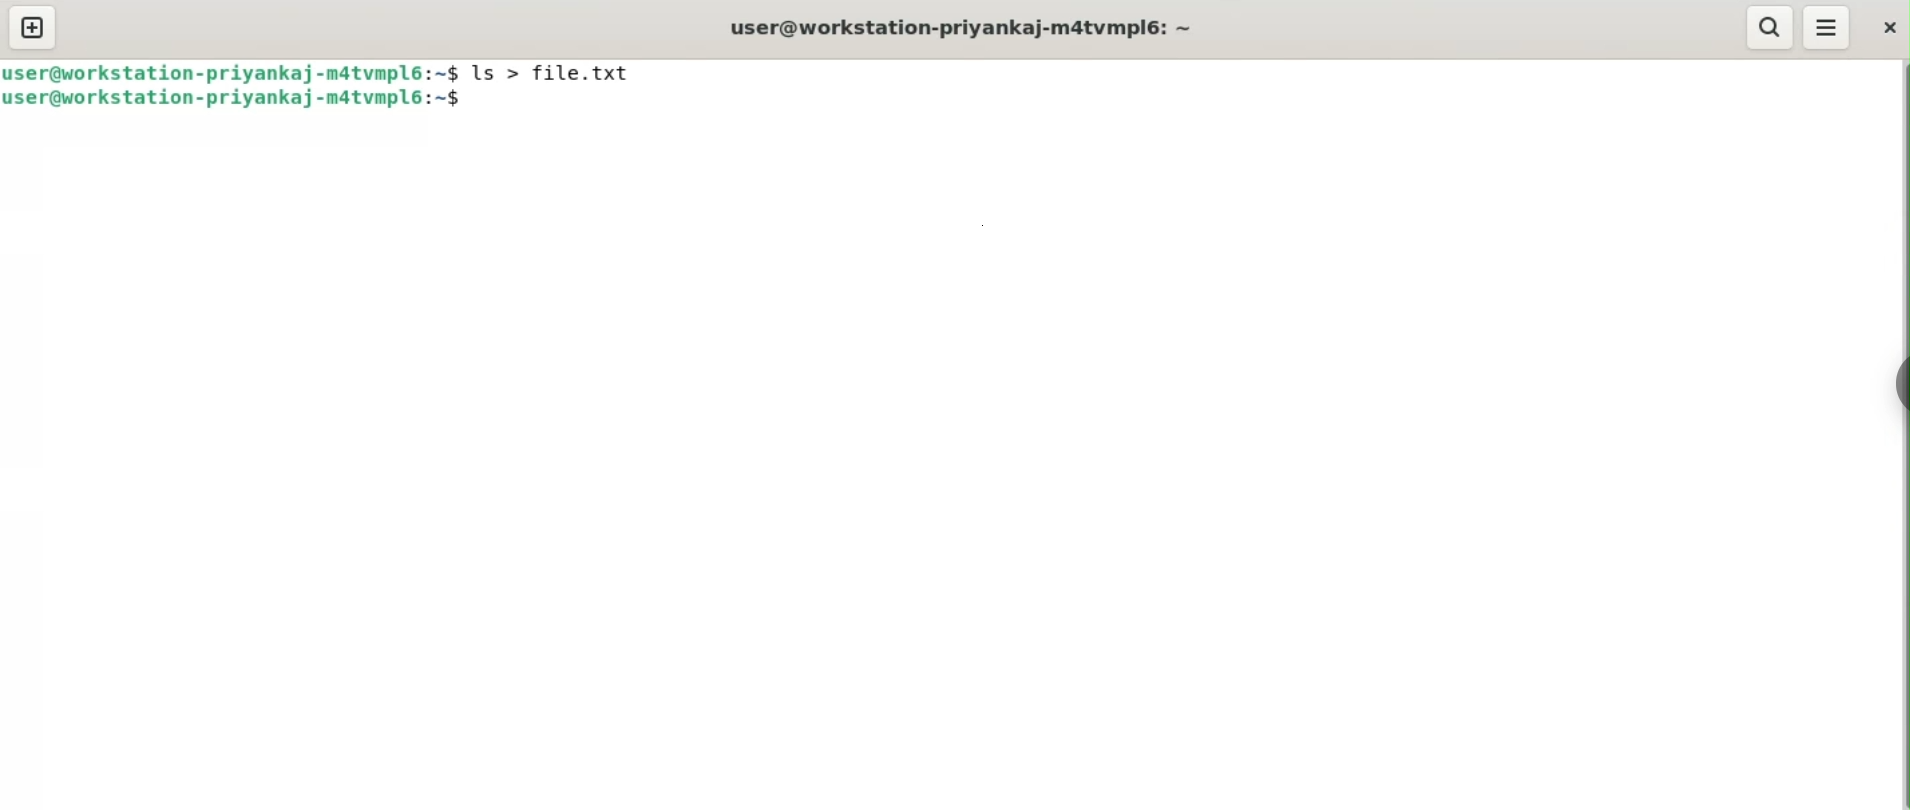 The image size is (1910, 810). What do you see at coordinates (971, 28) in the screenshot?
I see `user@workstation-priyankaj-m4tvmpl6: ~` at bounding box center [971, 28].